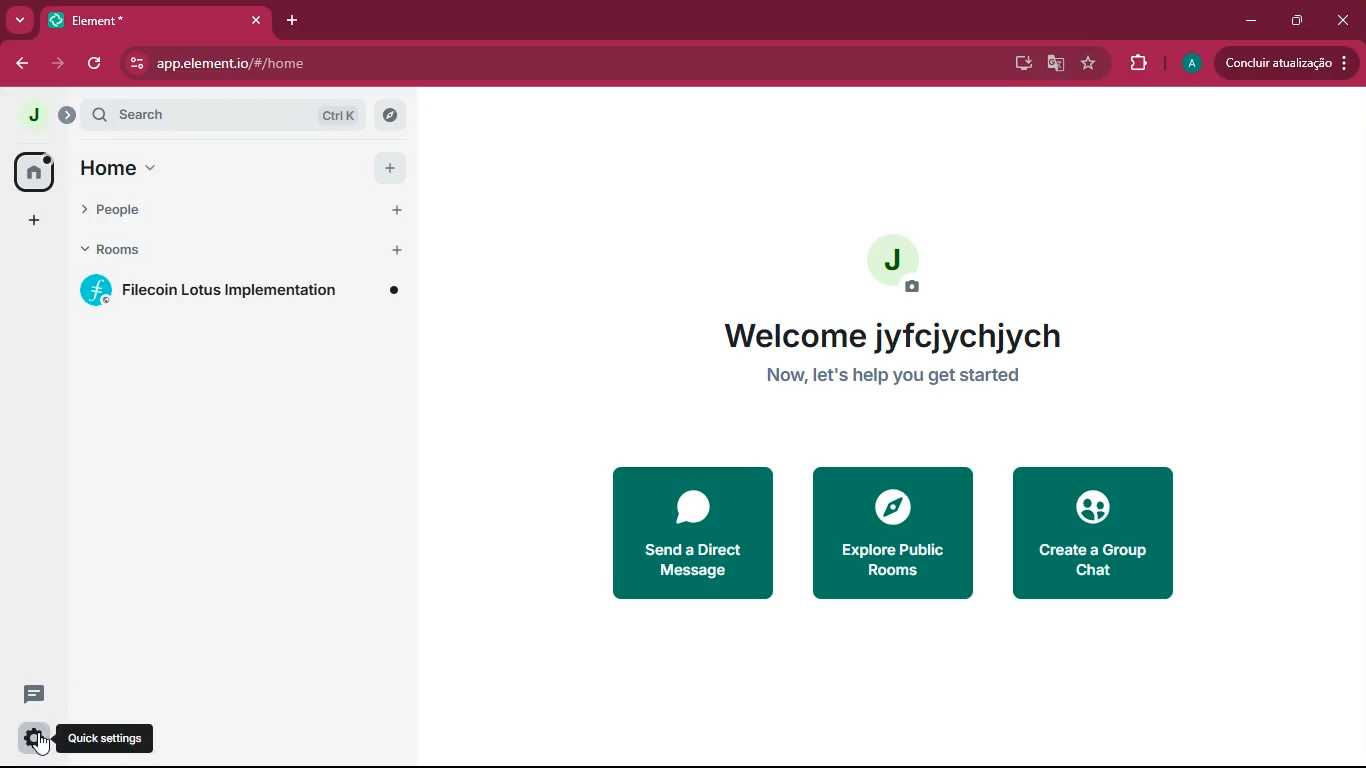  I want to click on desktop, so click(1018, 64).